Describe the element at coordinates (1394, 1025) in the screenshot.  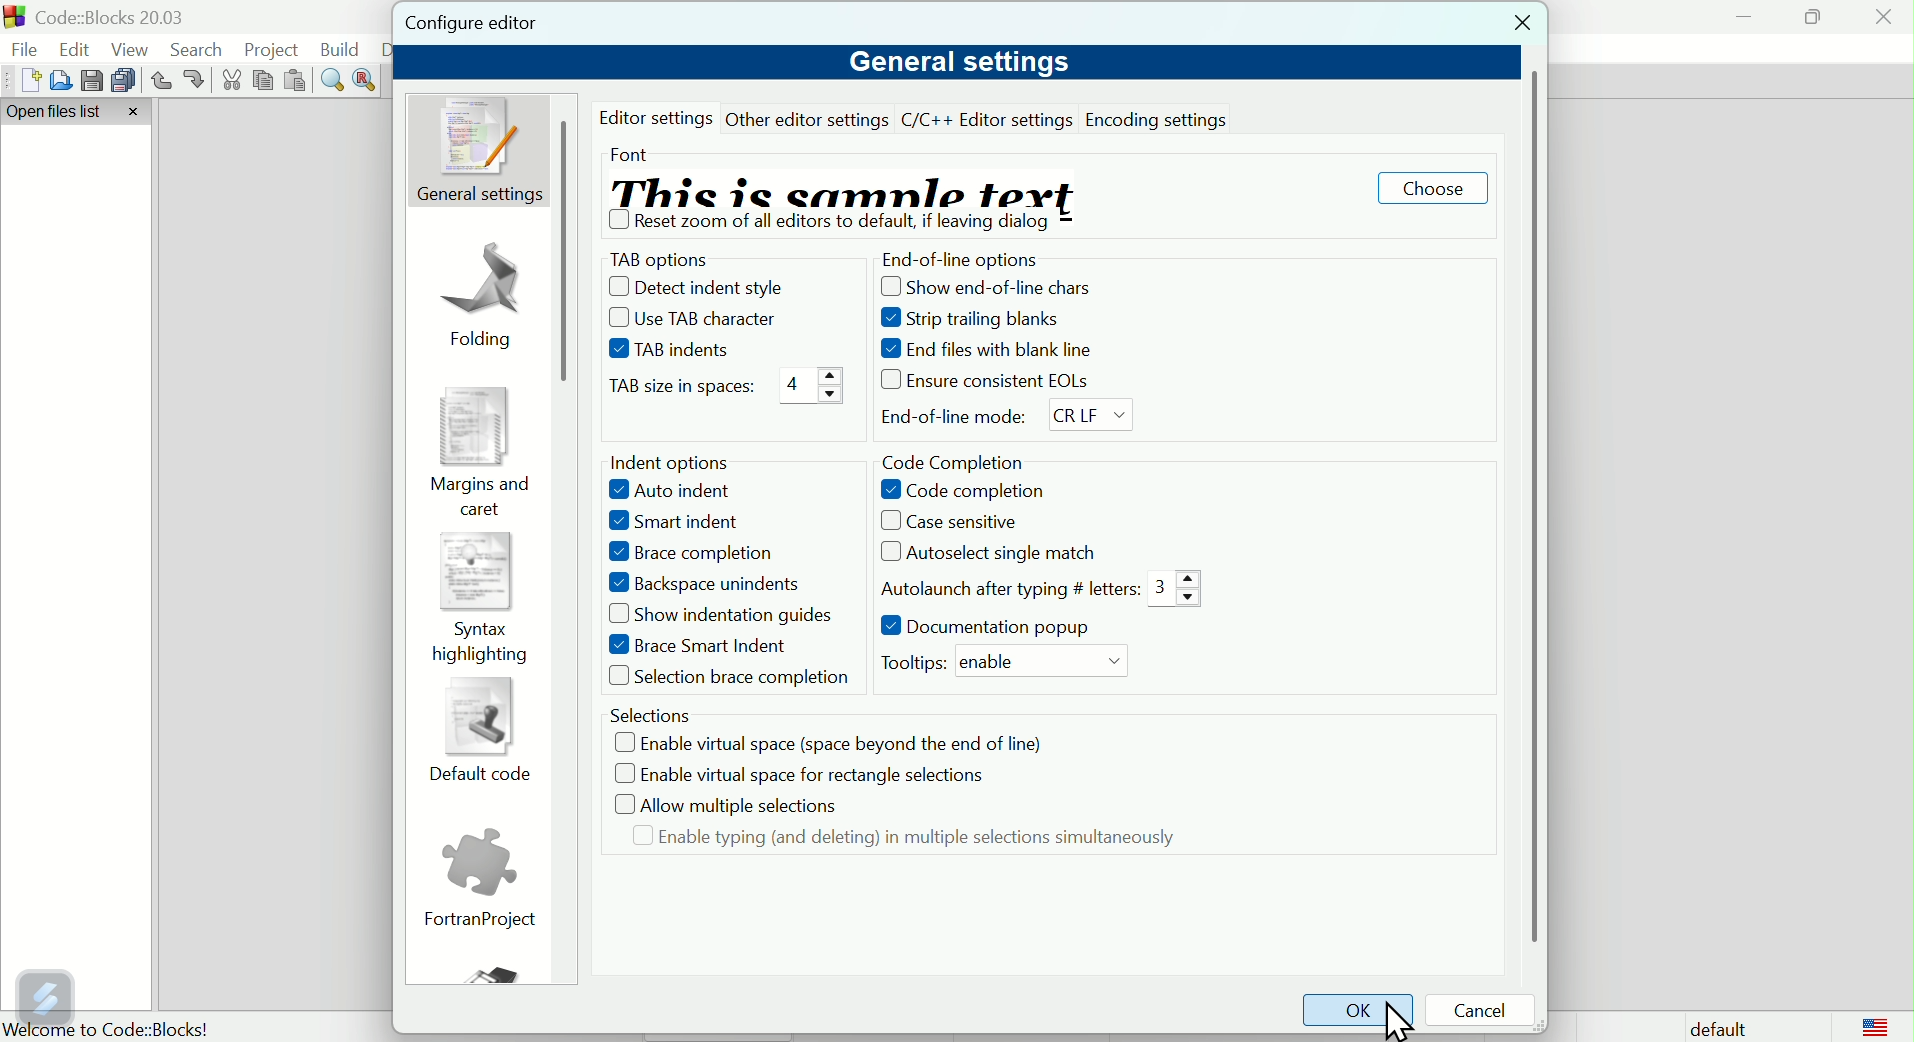
I see `Cursor` at that location.